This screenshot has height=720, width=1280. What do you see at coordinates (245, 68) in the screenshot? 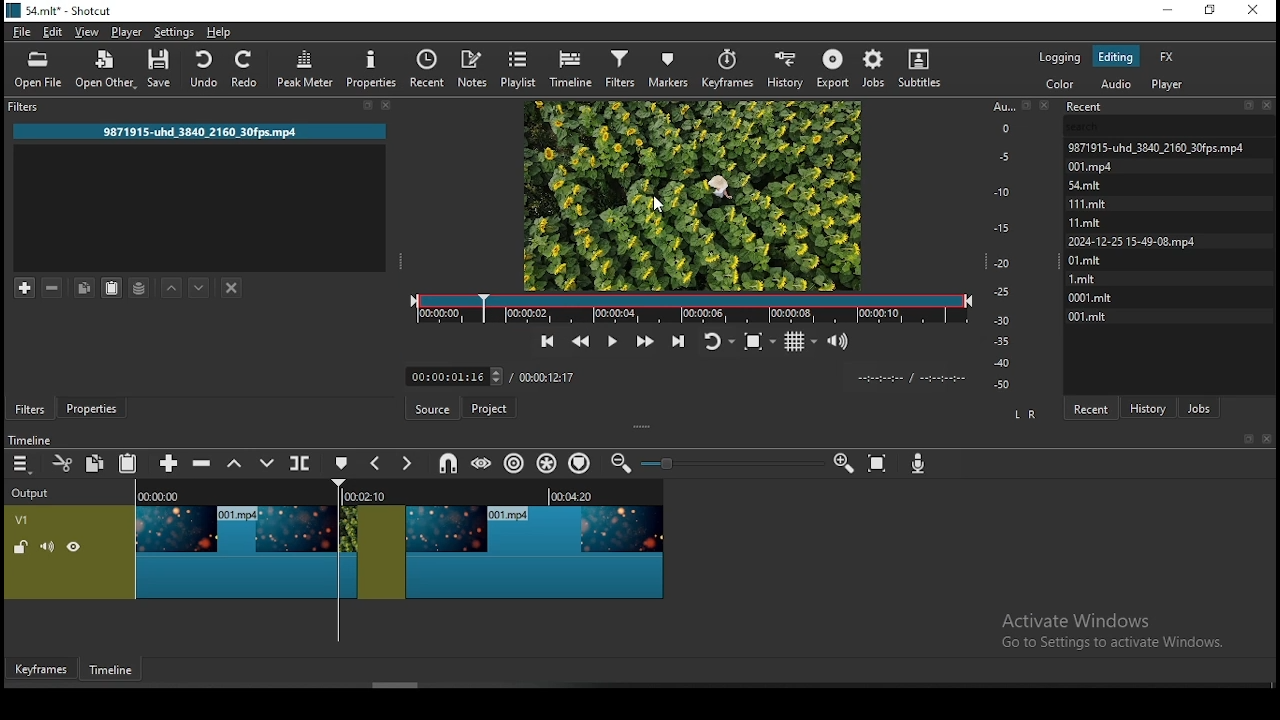
I see `redo` at bounding box center [245, 68].